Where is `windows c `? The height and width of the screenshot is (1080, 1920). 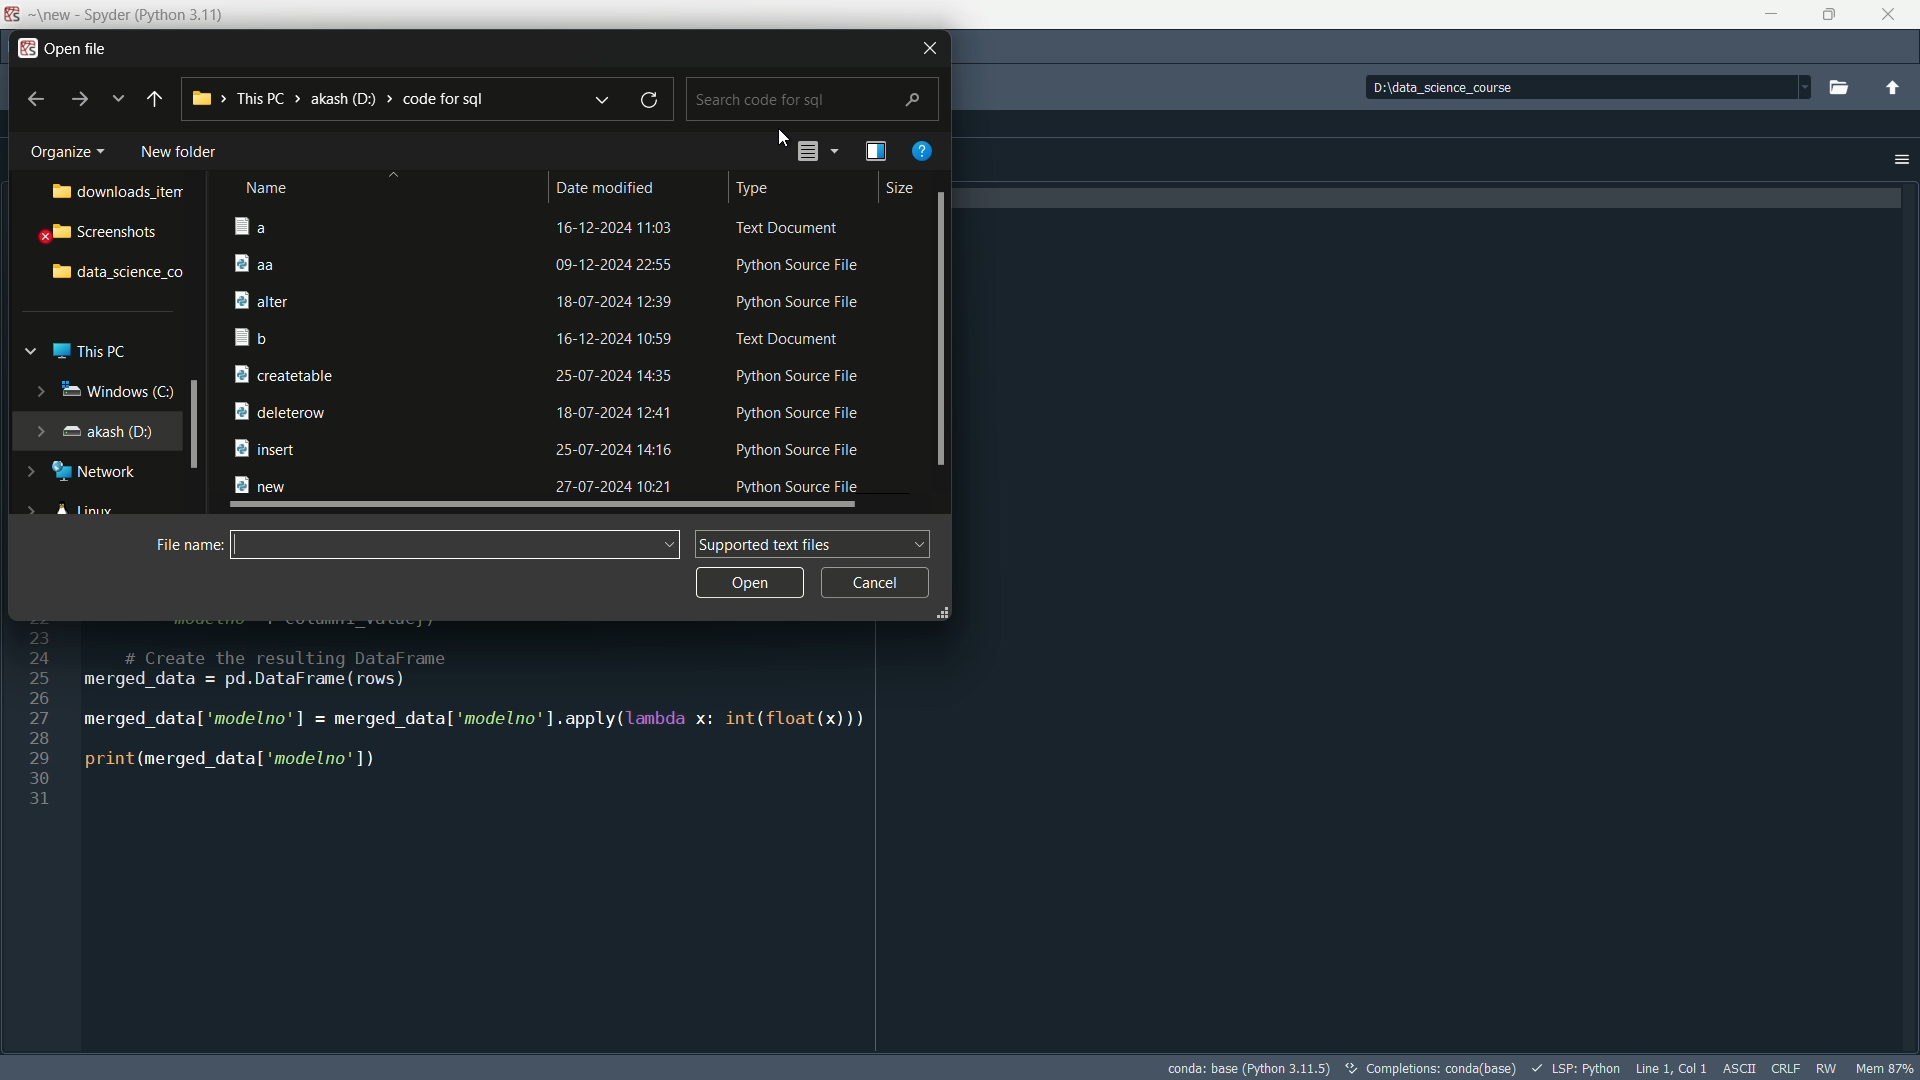 windows c  is located at coordinates (112, 390).